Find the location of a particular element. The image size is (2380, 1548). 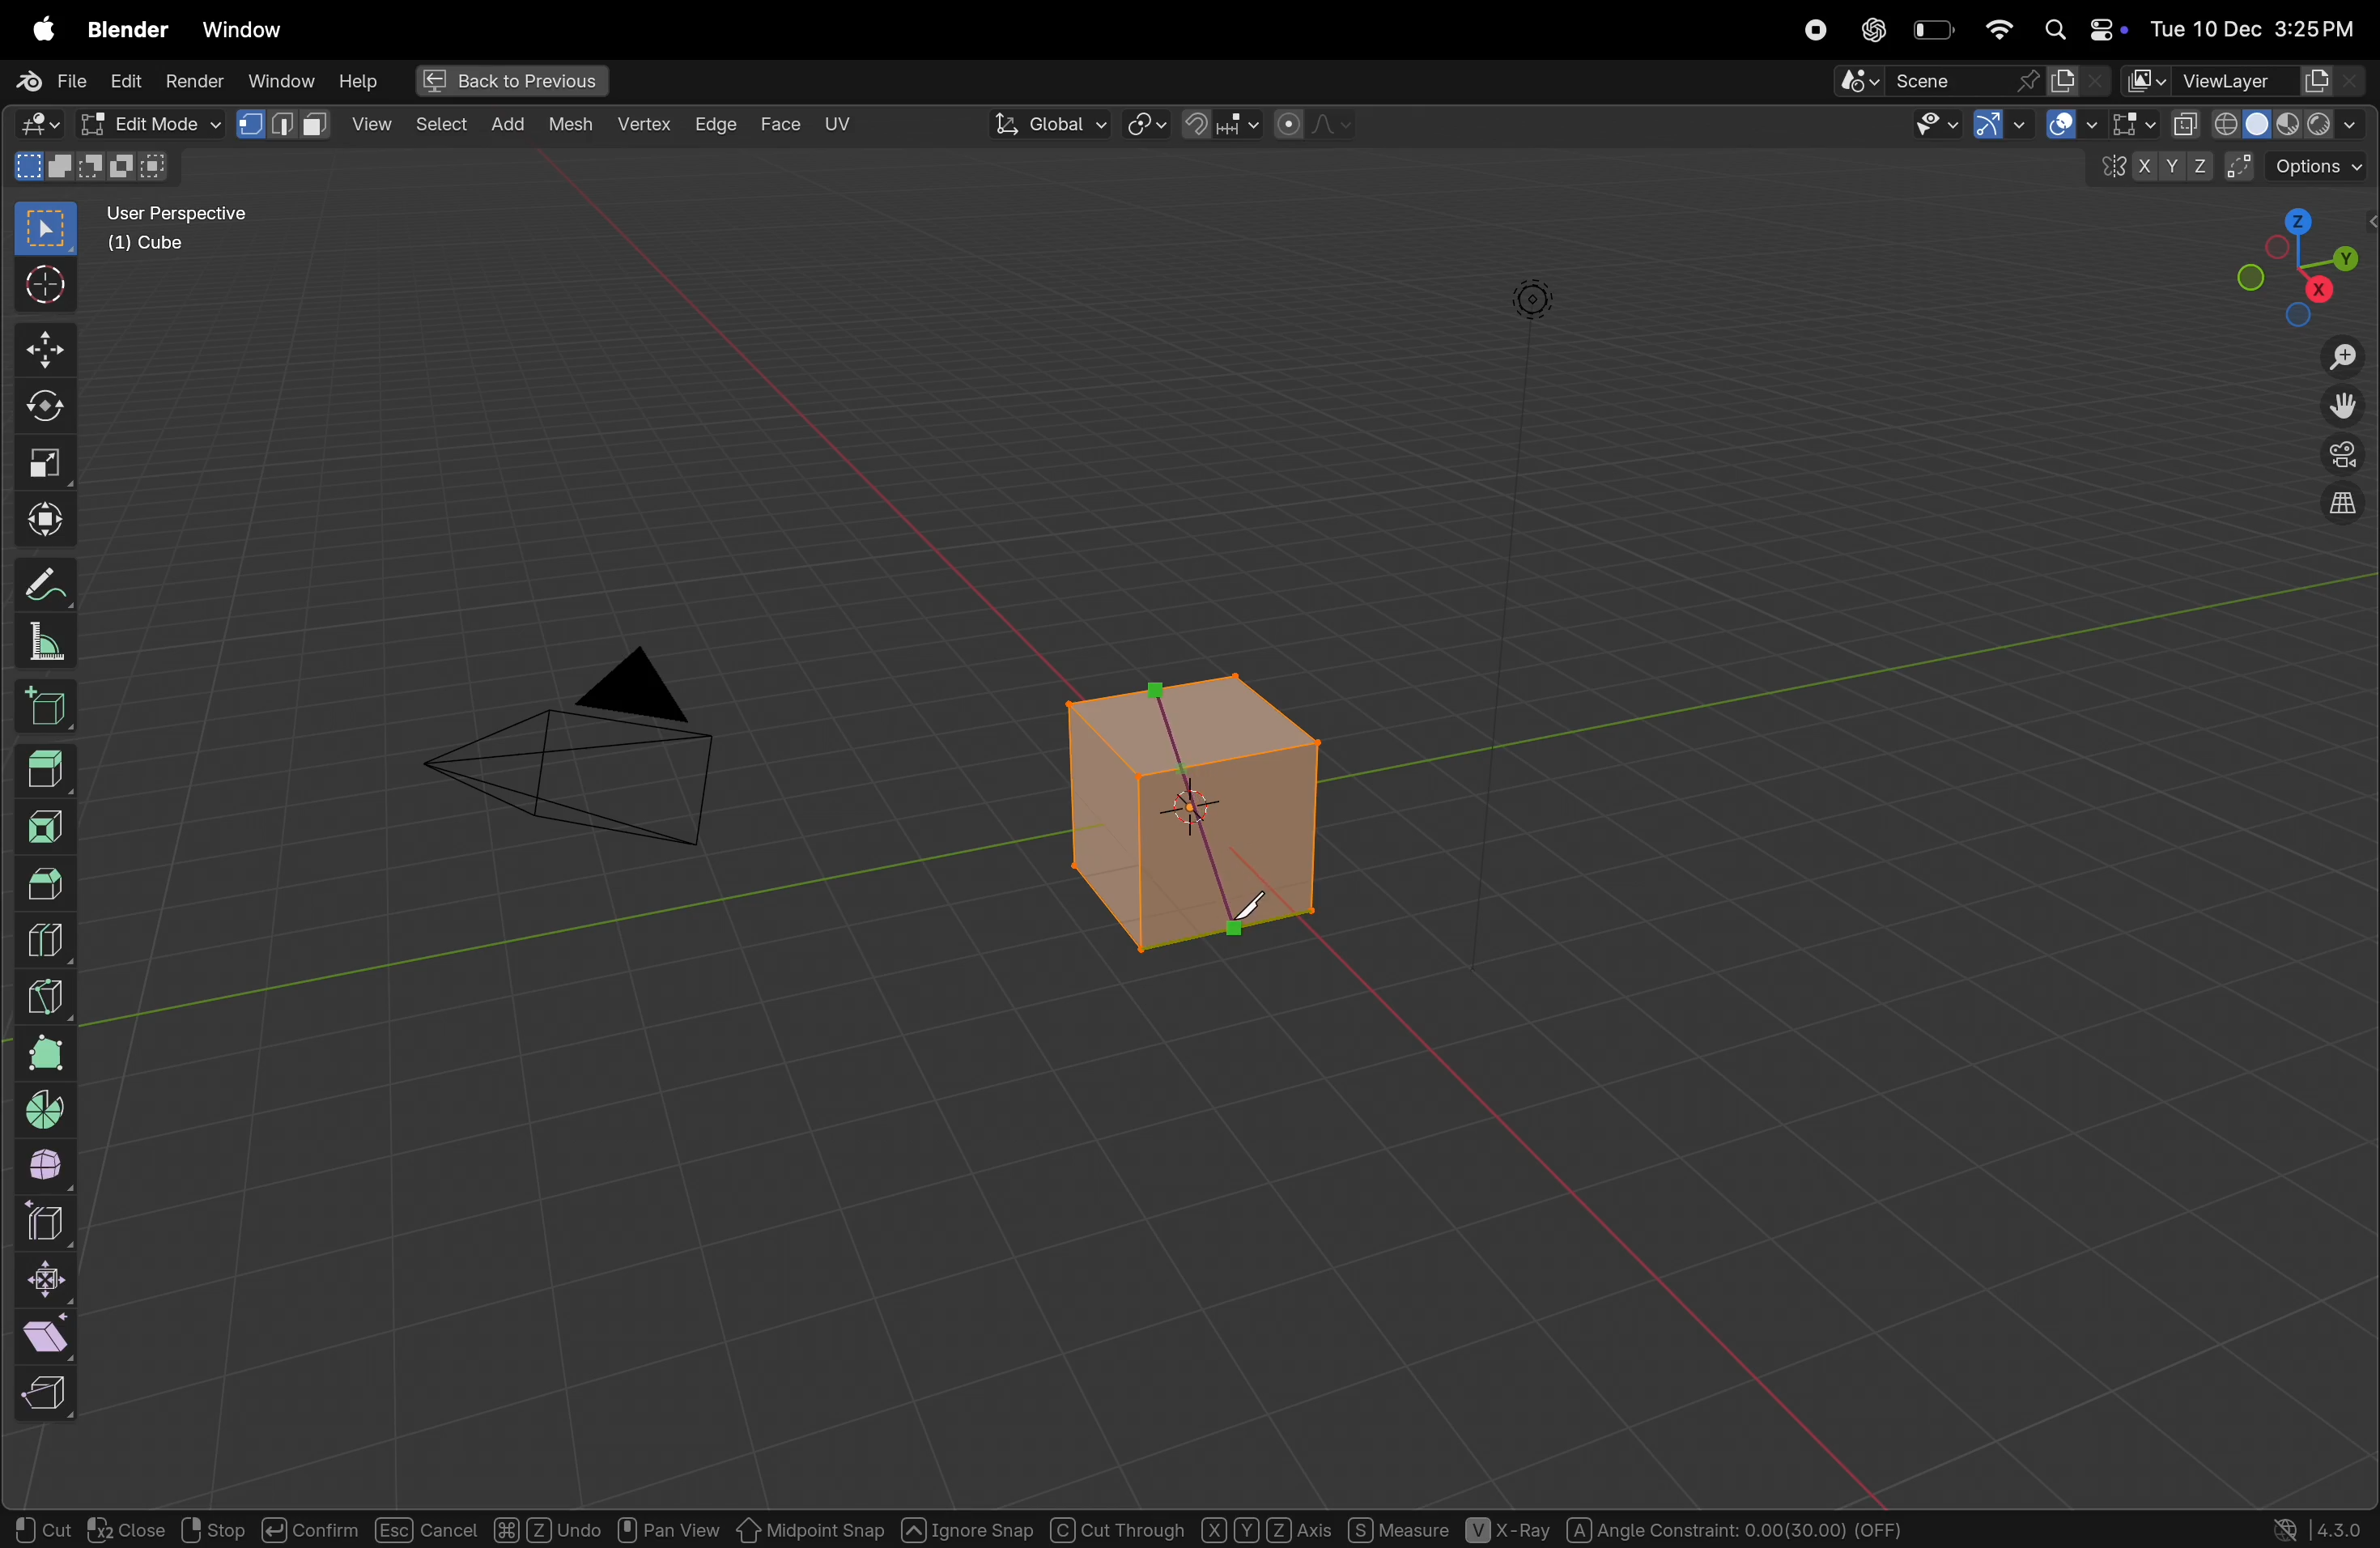

loop cut is located at coordinates (56, 937).